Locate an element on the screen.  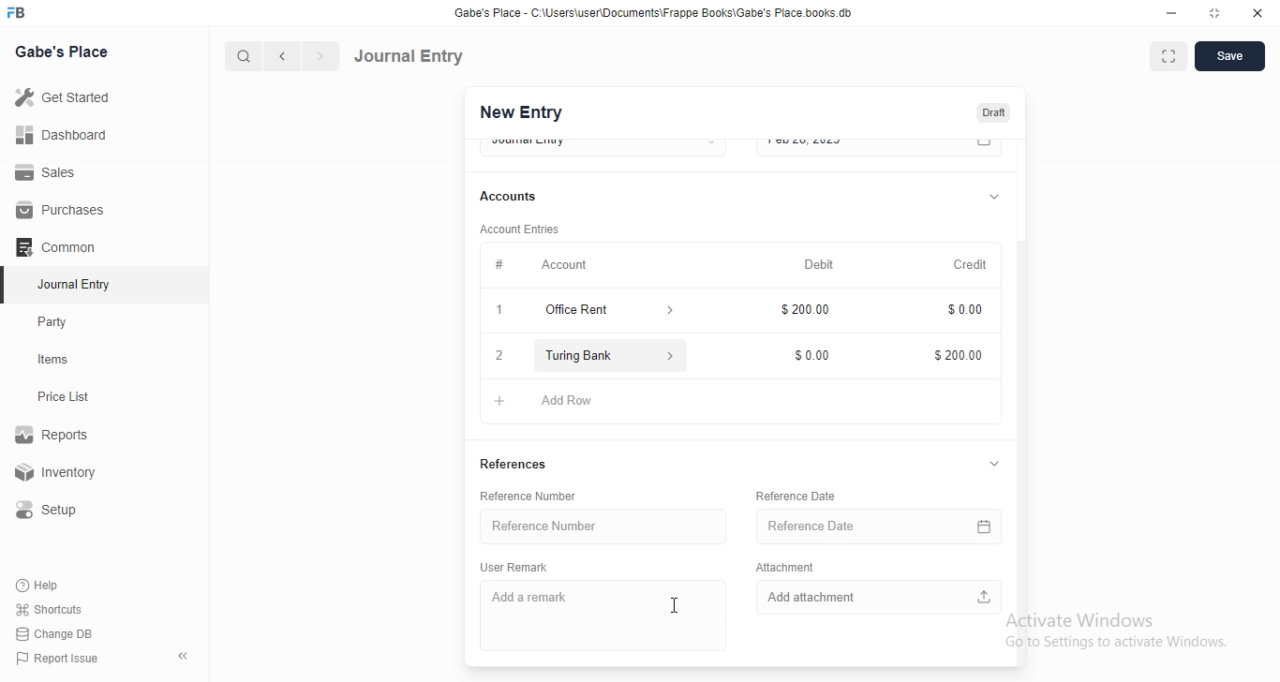
Add a remark is located at coordinates (538, 596).